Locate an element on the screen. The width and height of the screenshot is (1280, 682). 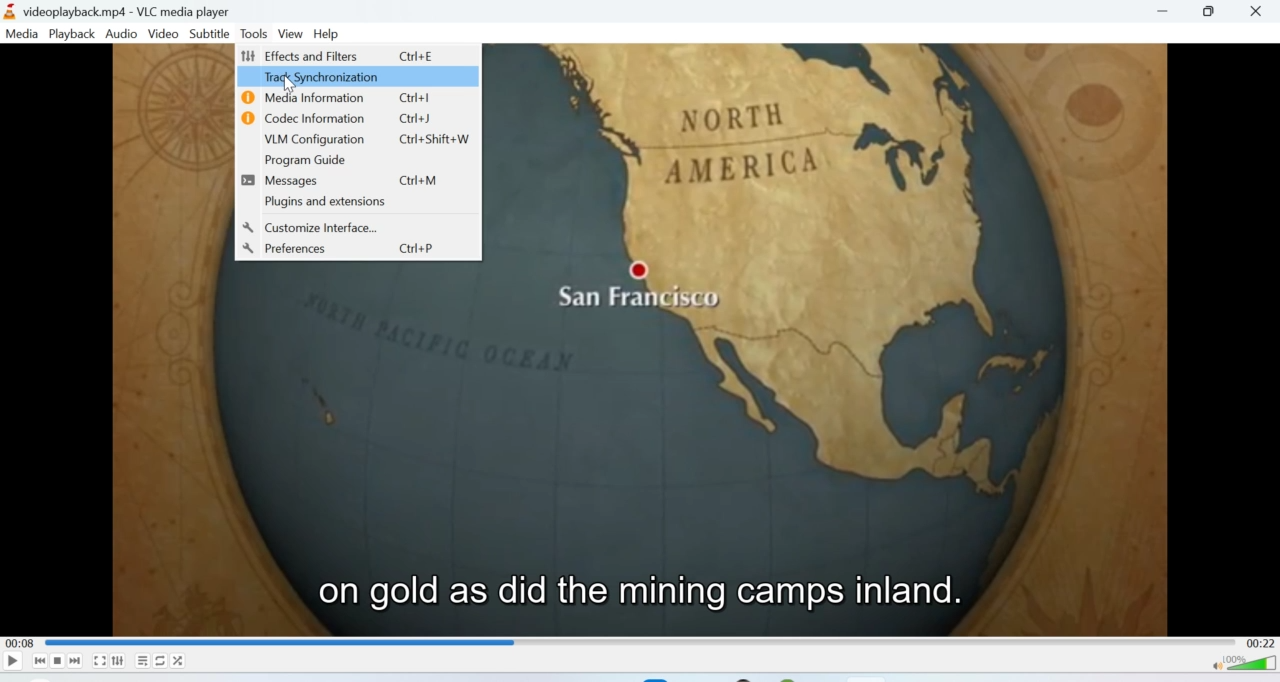
Codec Information is located at coordinates (310, 119).